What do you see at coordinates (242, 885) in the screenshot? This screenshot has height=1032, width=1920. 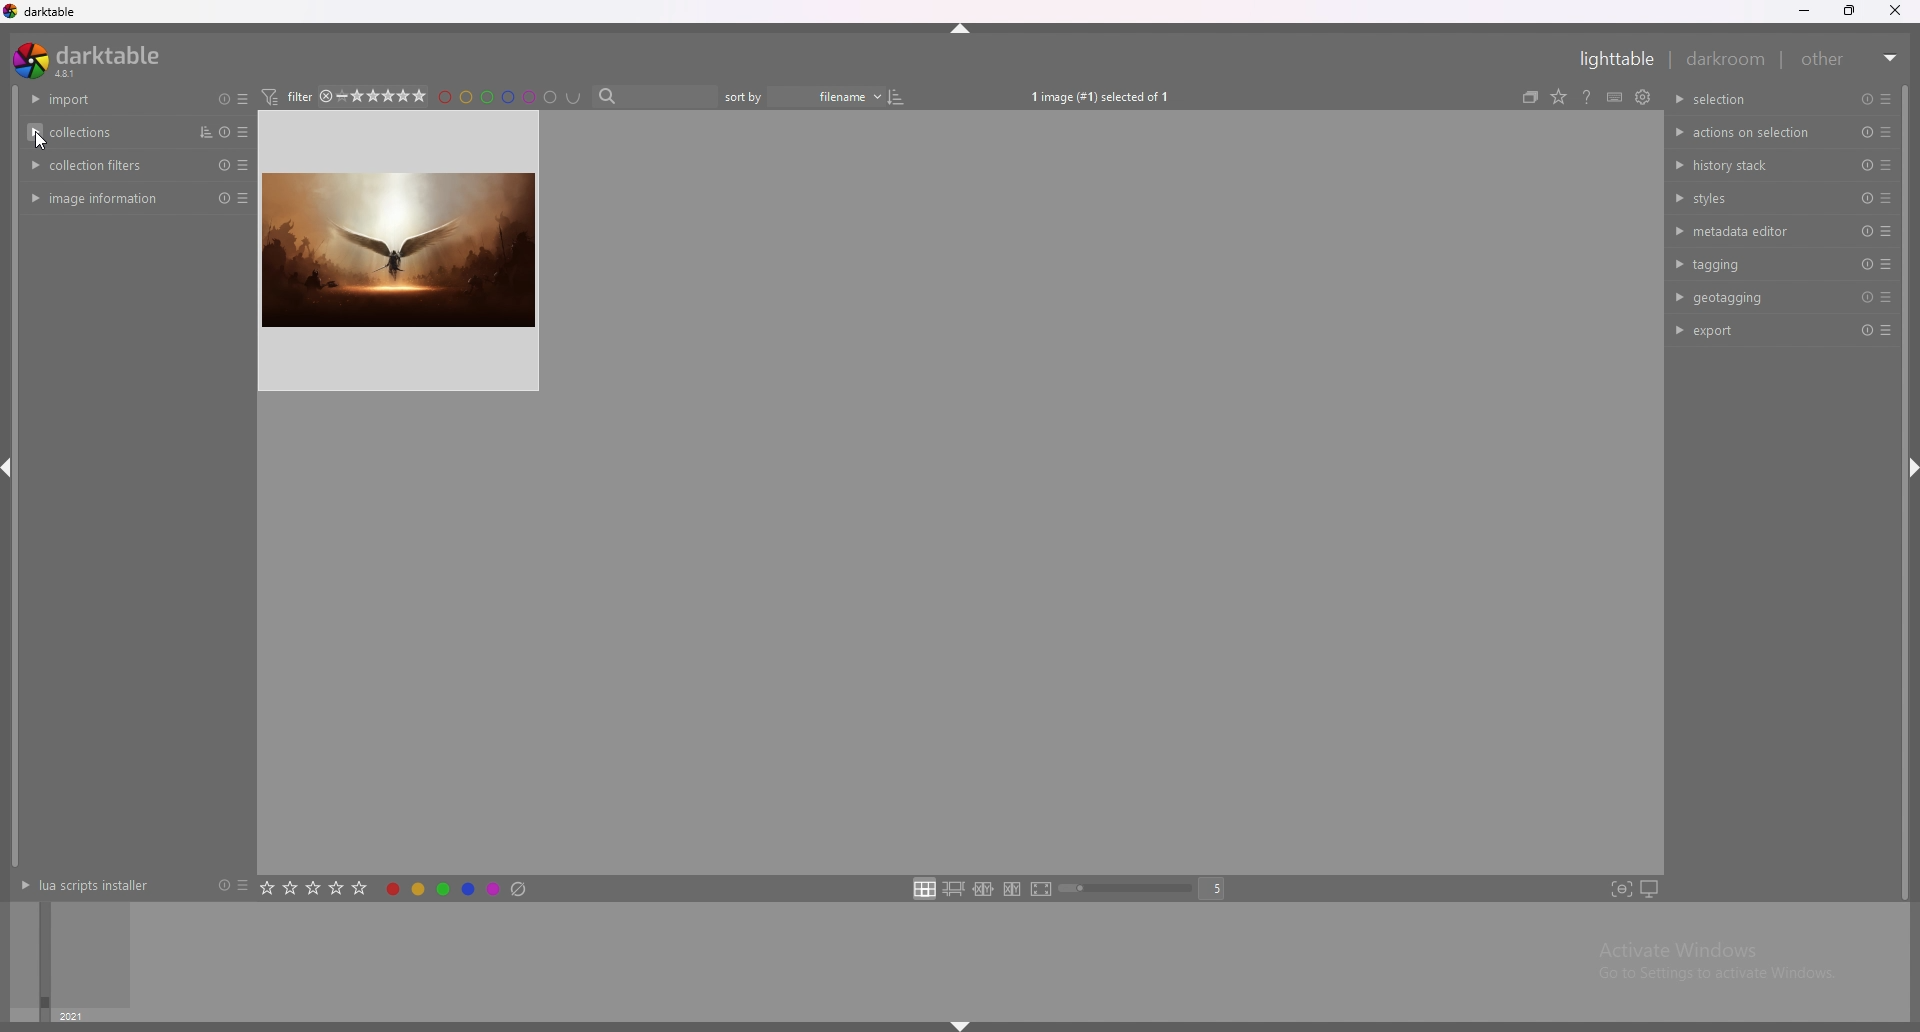 I see `presets` at bounding box center [242, 885].